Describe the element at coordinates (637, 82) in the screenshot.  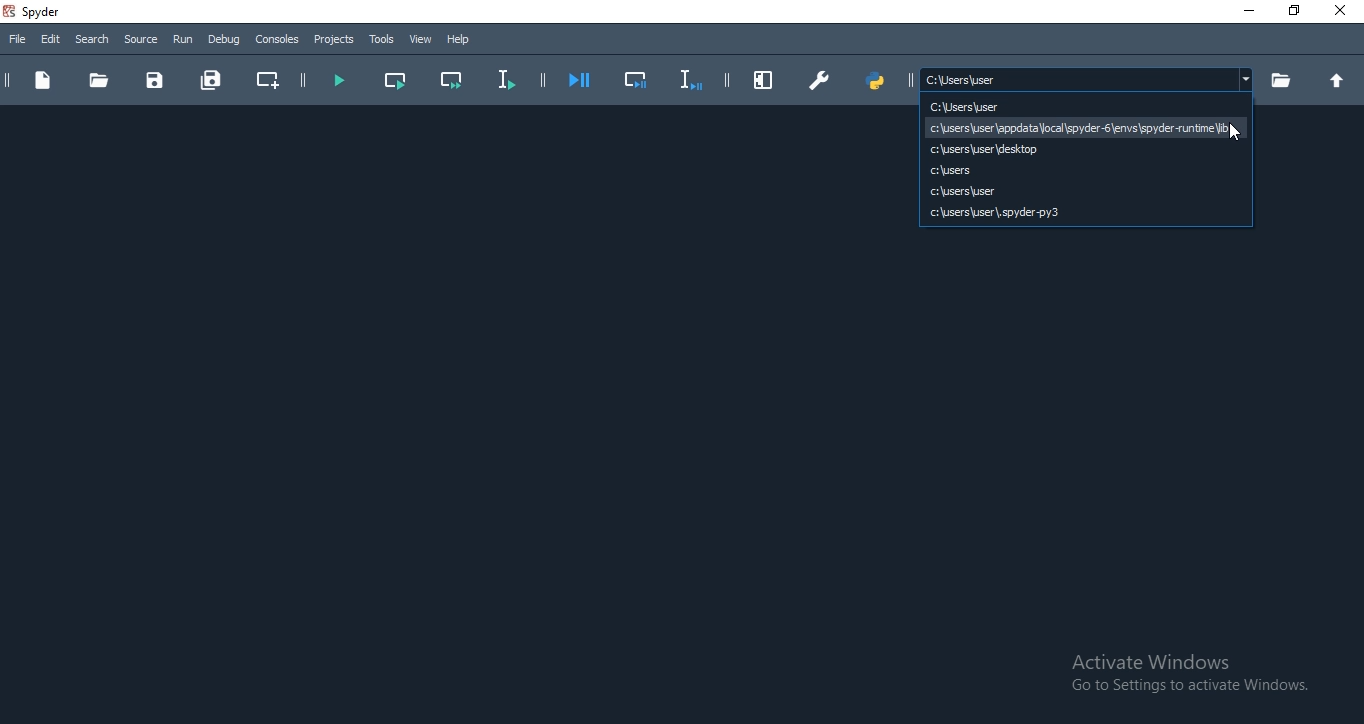
I see `debug selection maximise current pane` at that location.